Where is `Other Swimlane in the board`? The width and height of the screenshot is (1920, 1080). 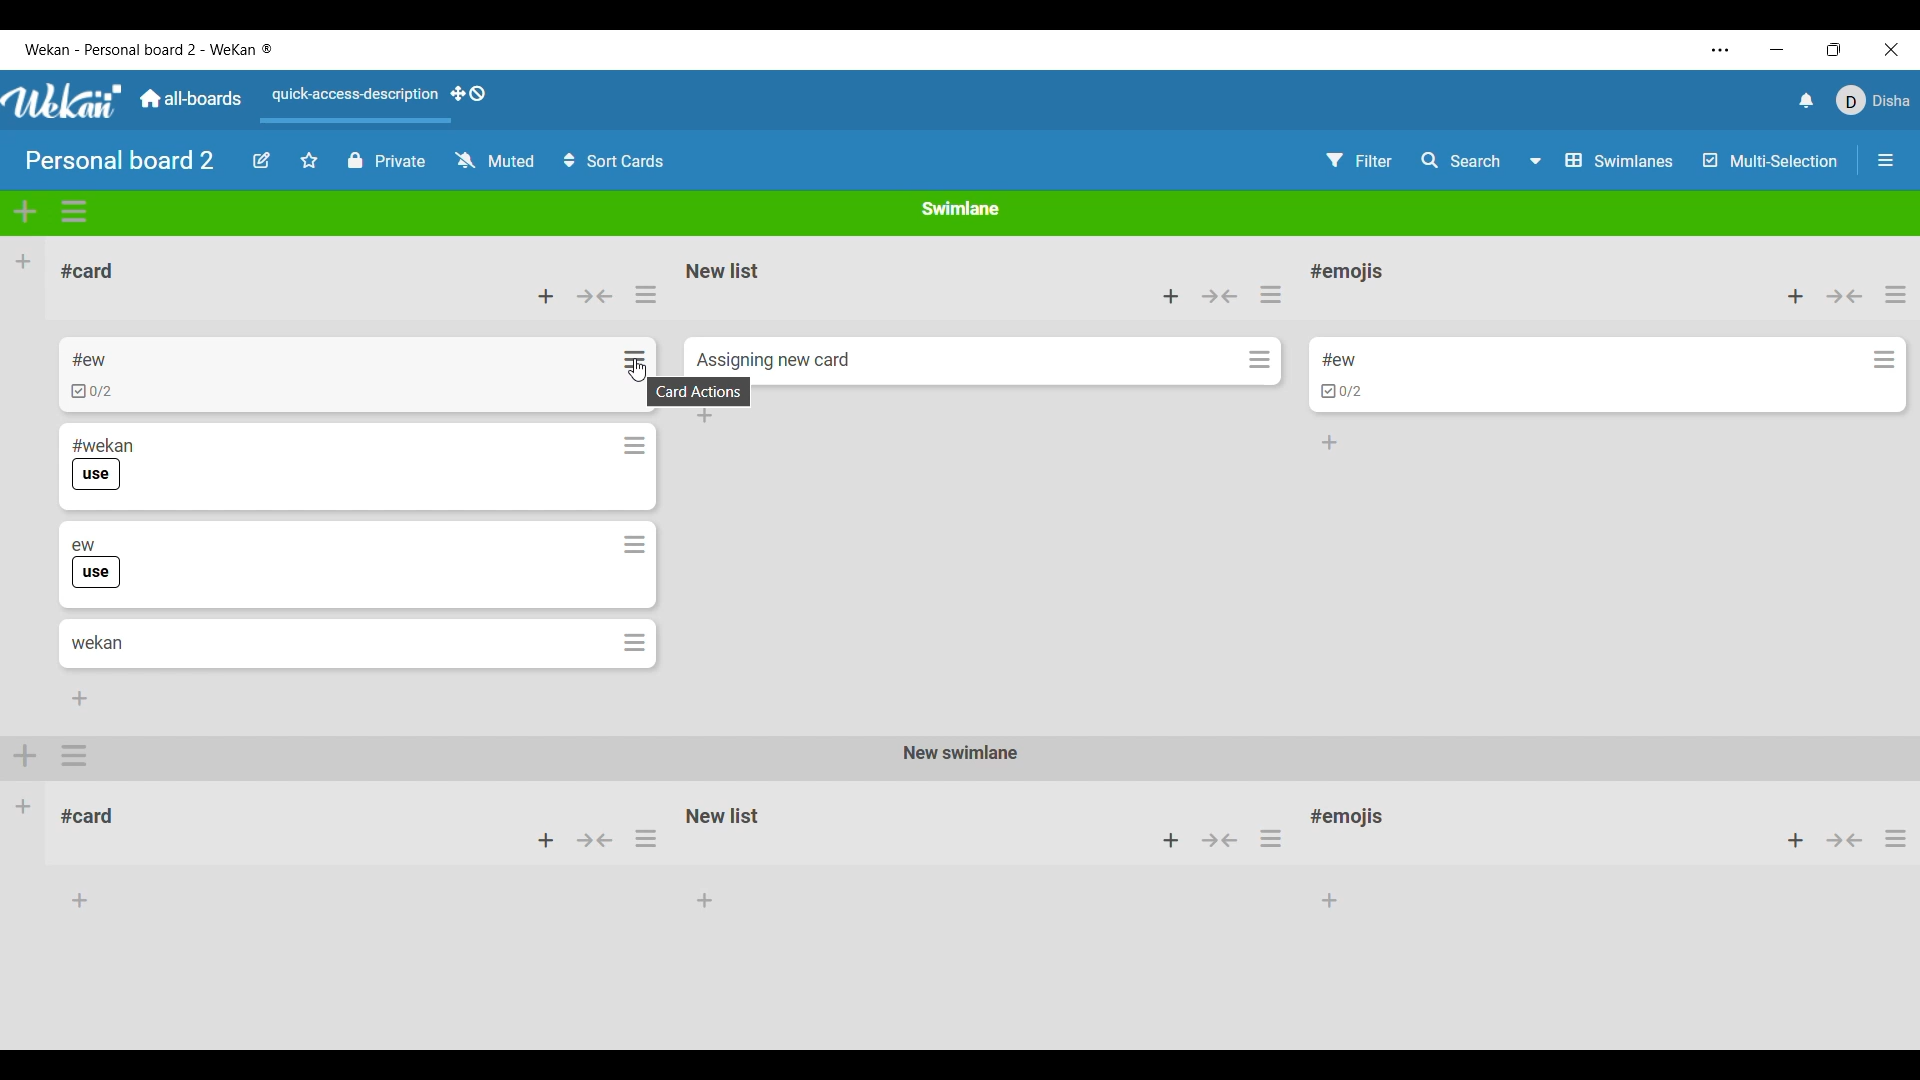
Other Swimlane in the board is located at coordinates (24, 805).